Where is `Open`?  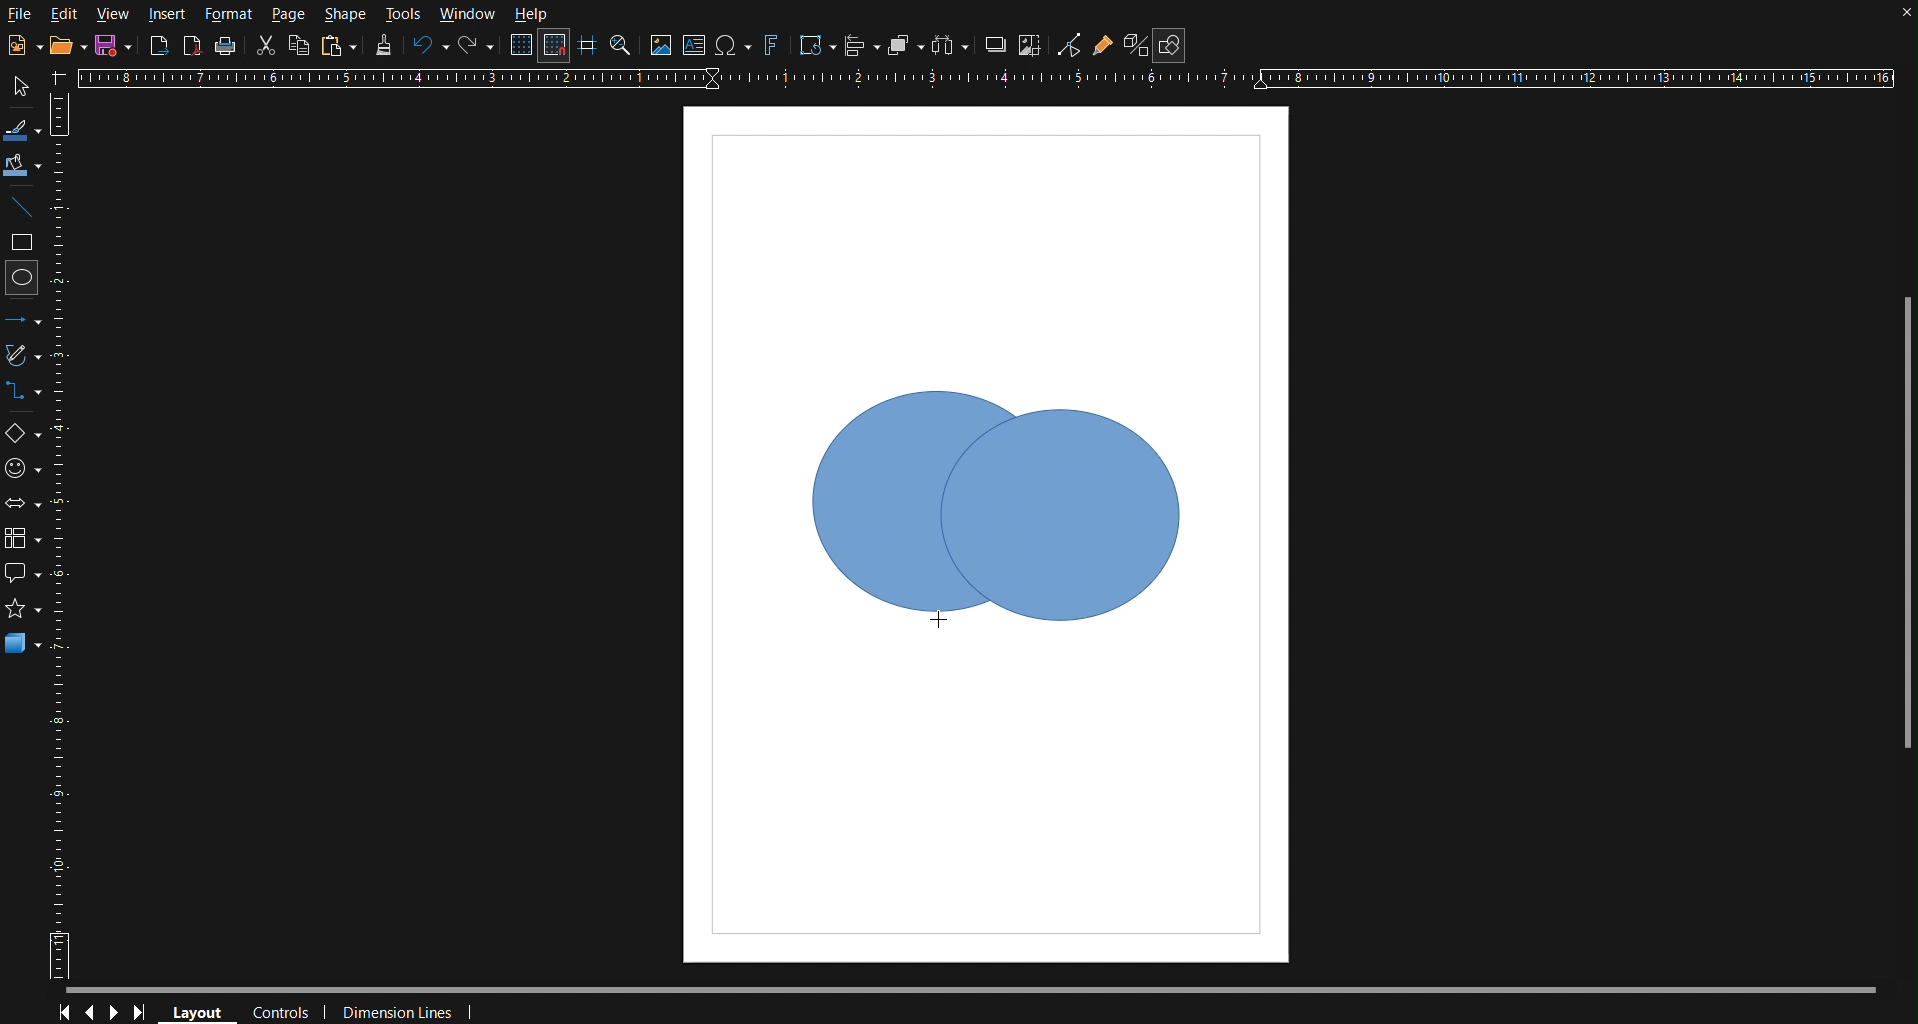 Open is located at coordinates (62, 45).